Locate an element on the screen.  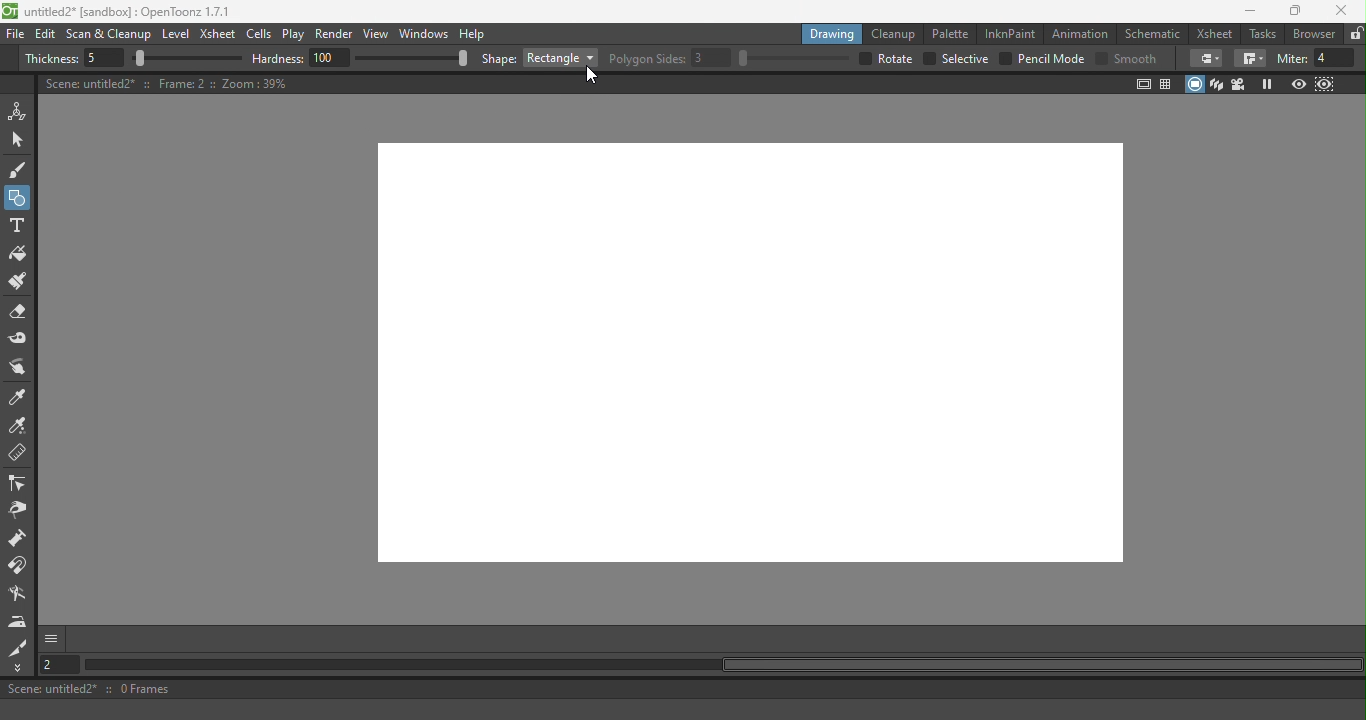
More options is located at coordinates (51, 640).